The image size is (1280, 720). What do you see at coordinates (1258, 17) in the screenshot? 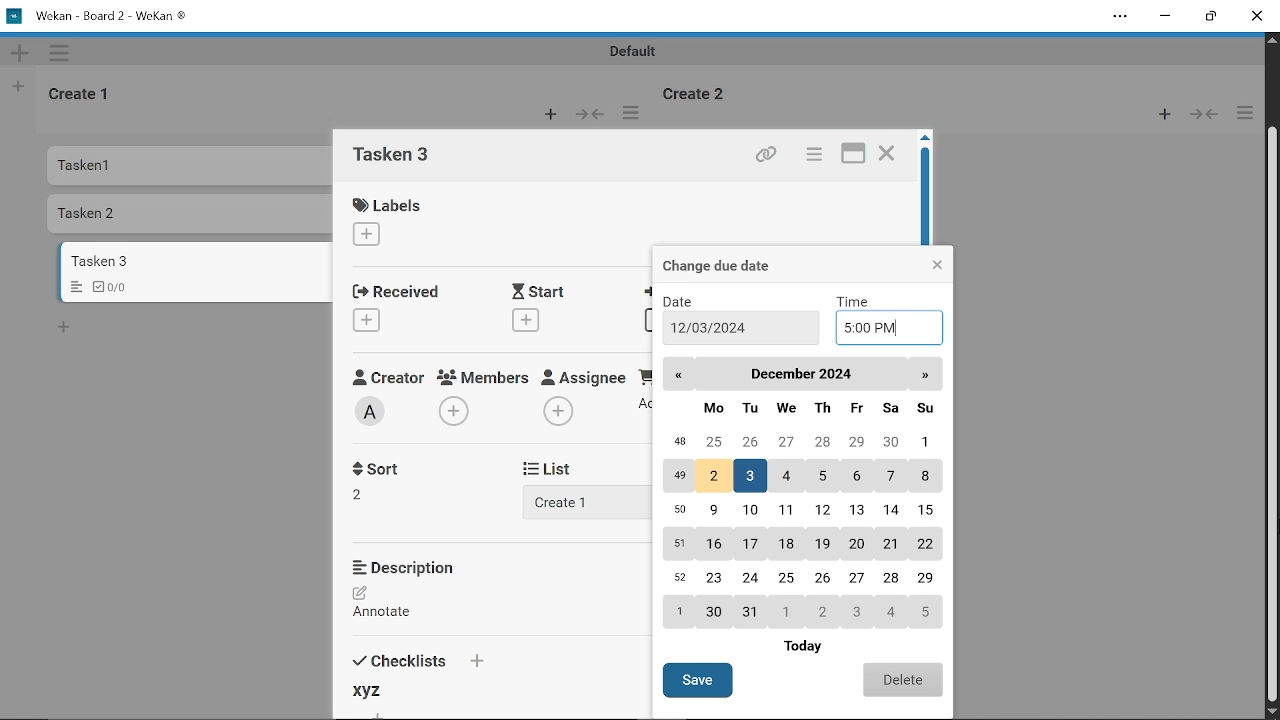
I see `Close` at bounding box center [1258, 17].